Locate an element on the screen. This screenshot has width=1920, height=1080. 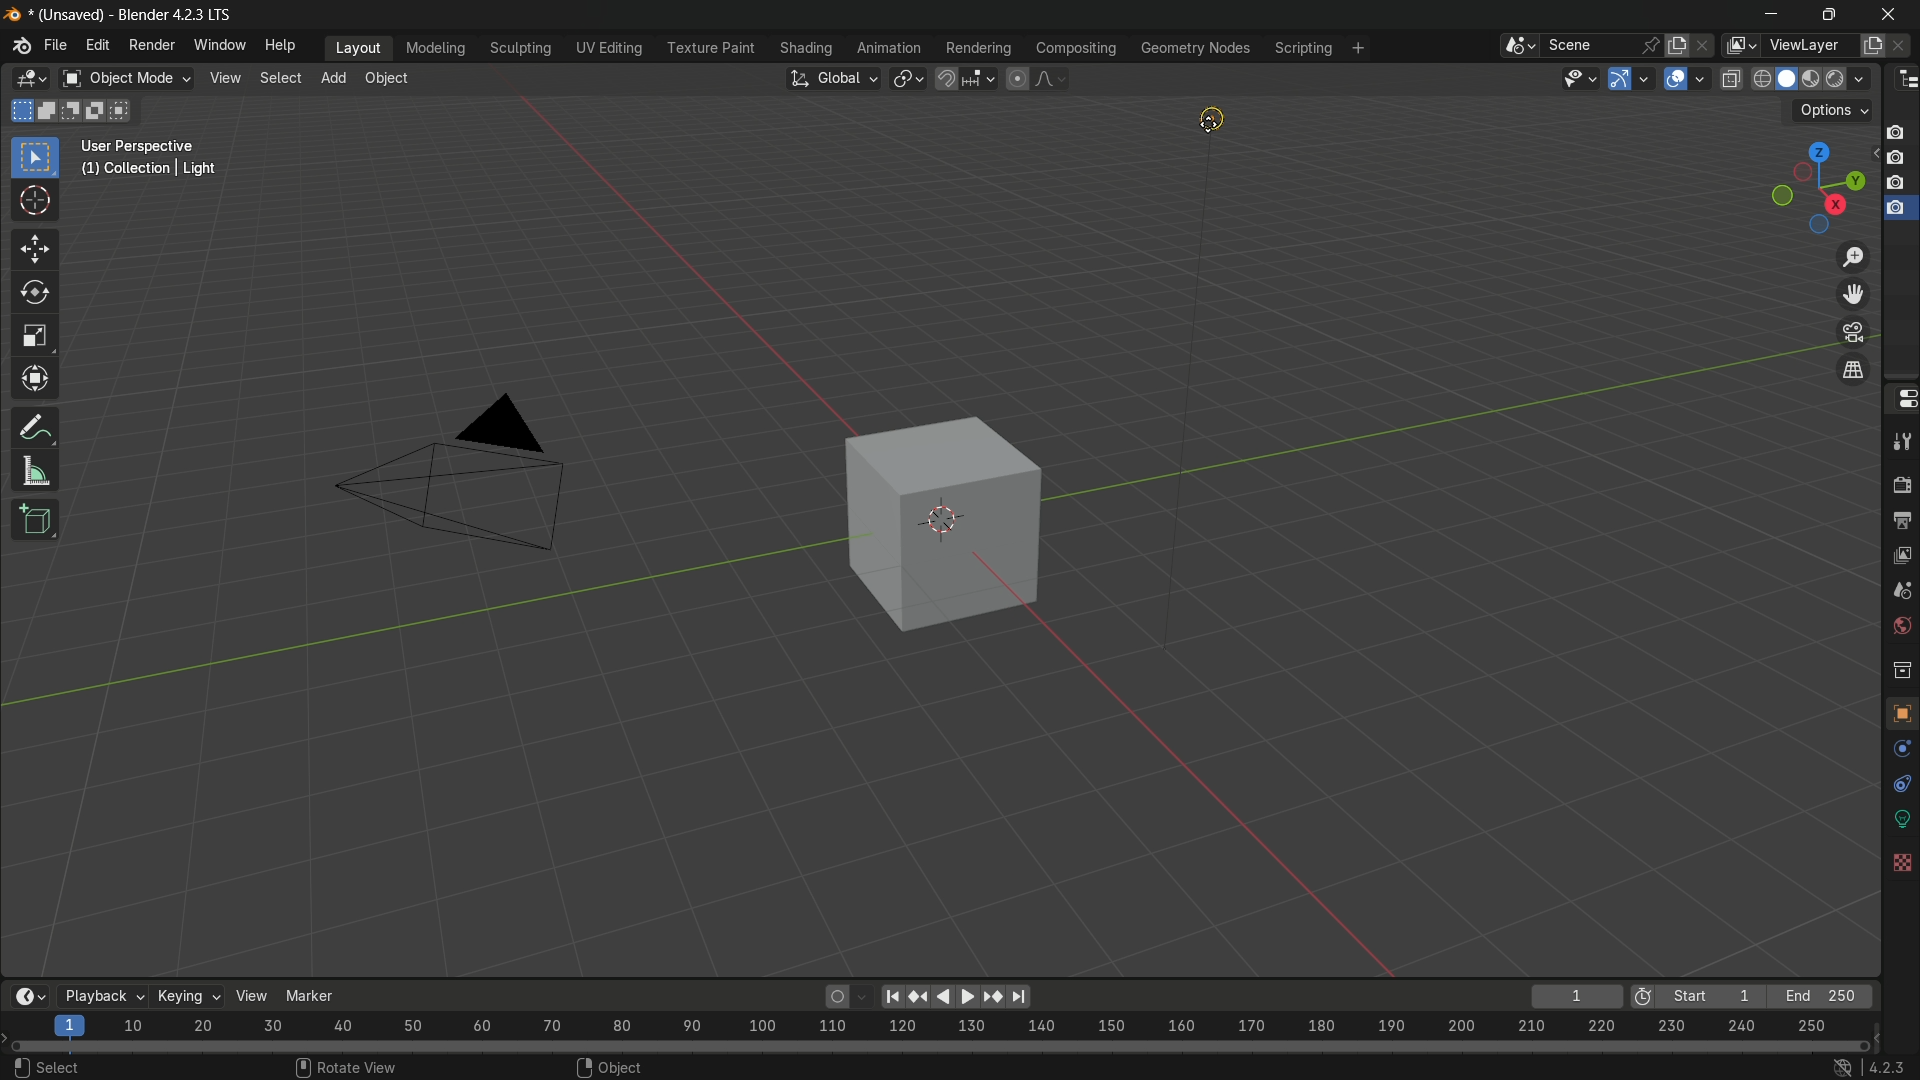
(unsaved) - blender 4.2.3 lts is located at coordinates (125, 14).